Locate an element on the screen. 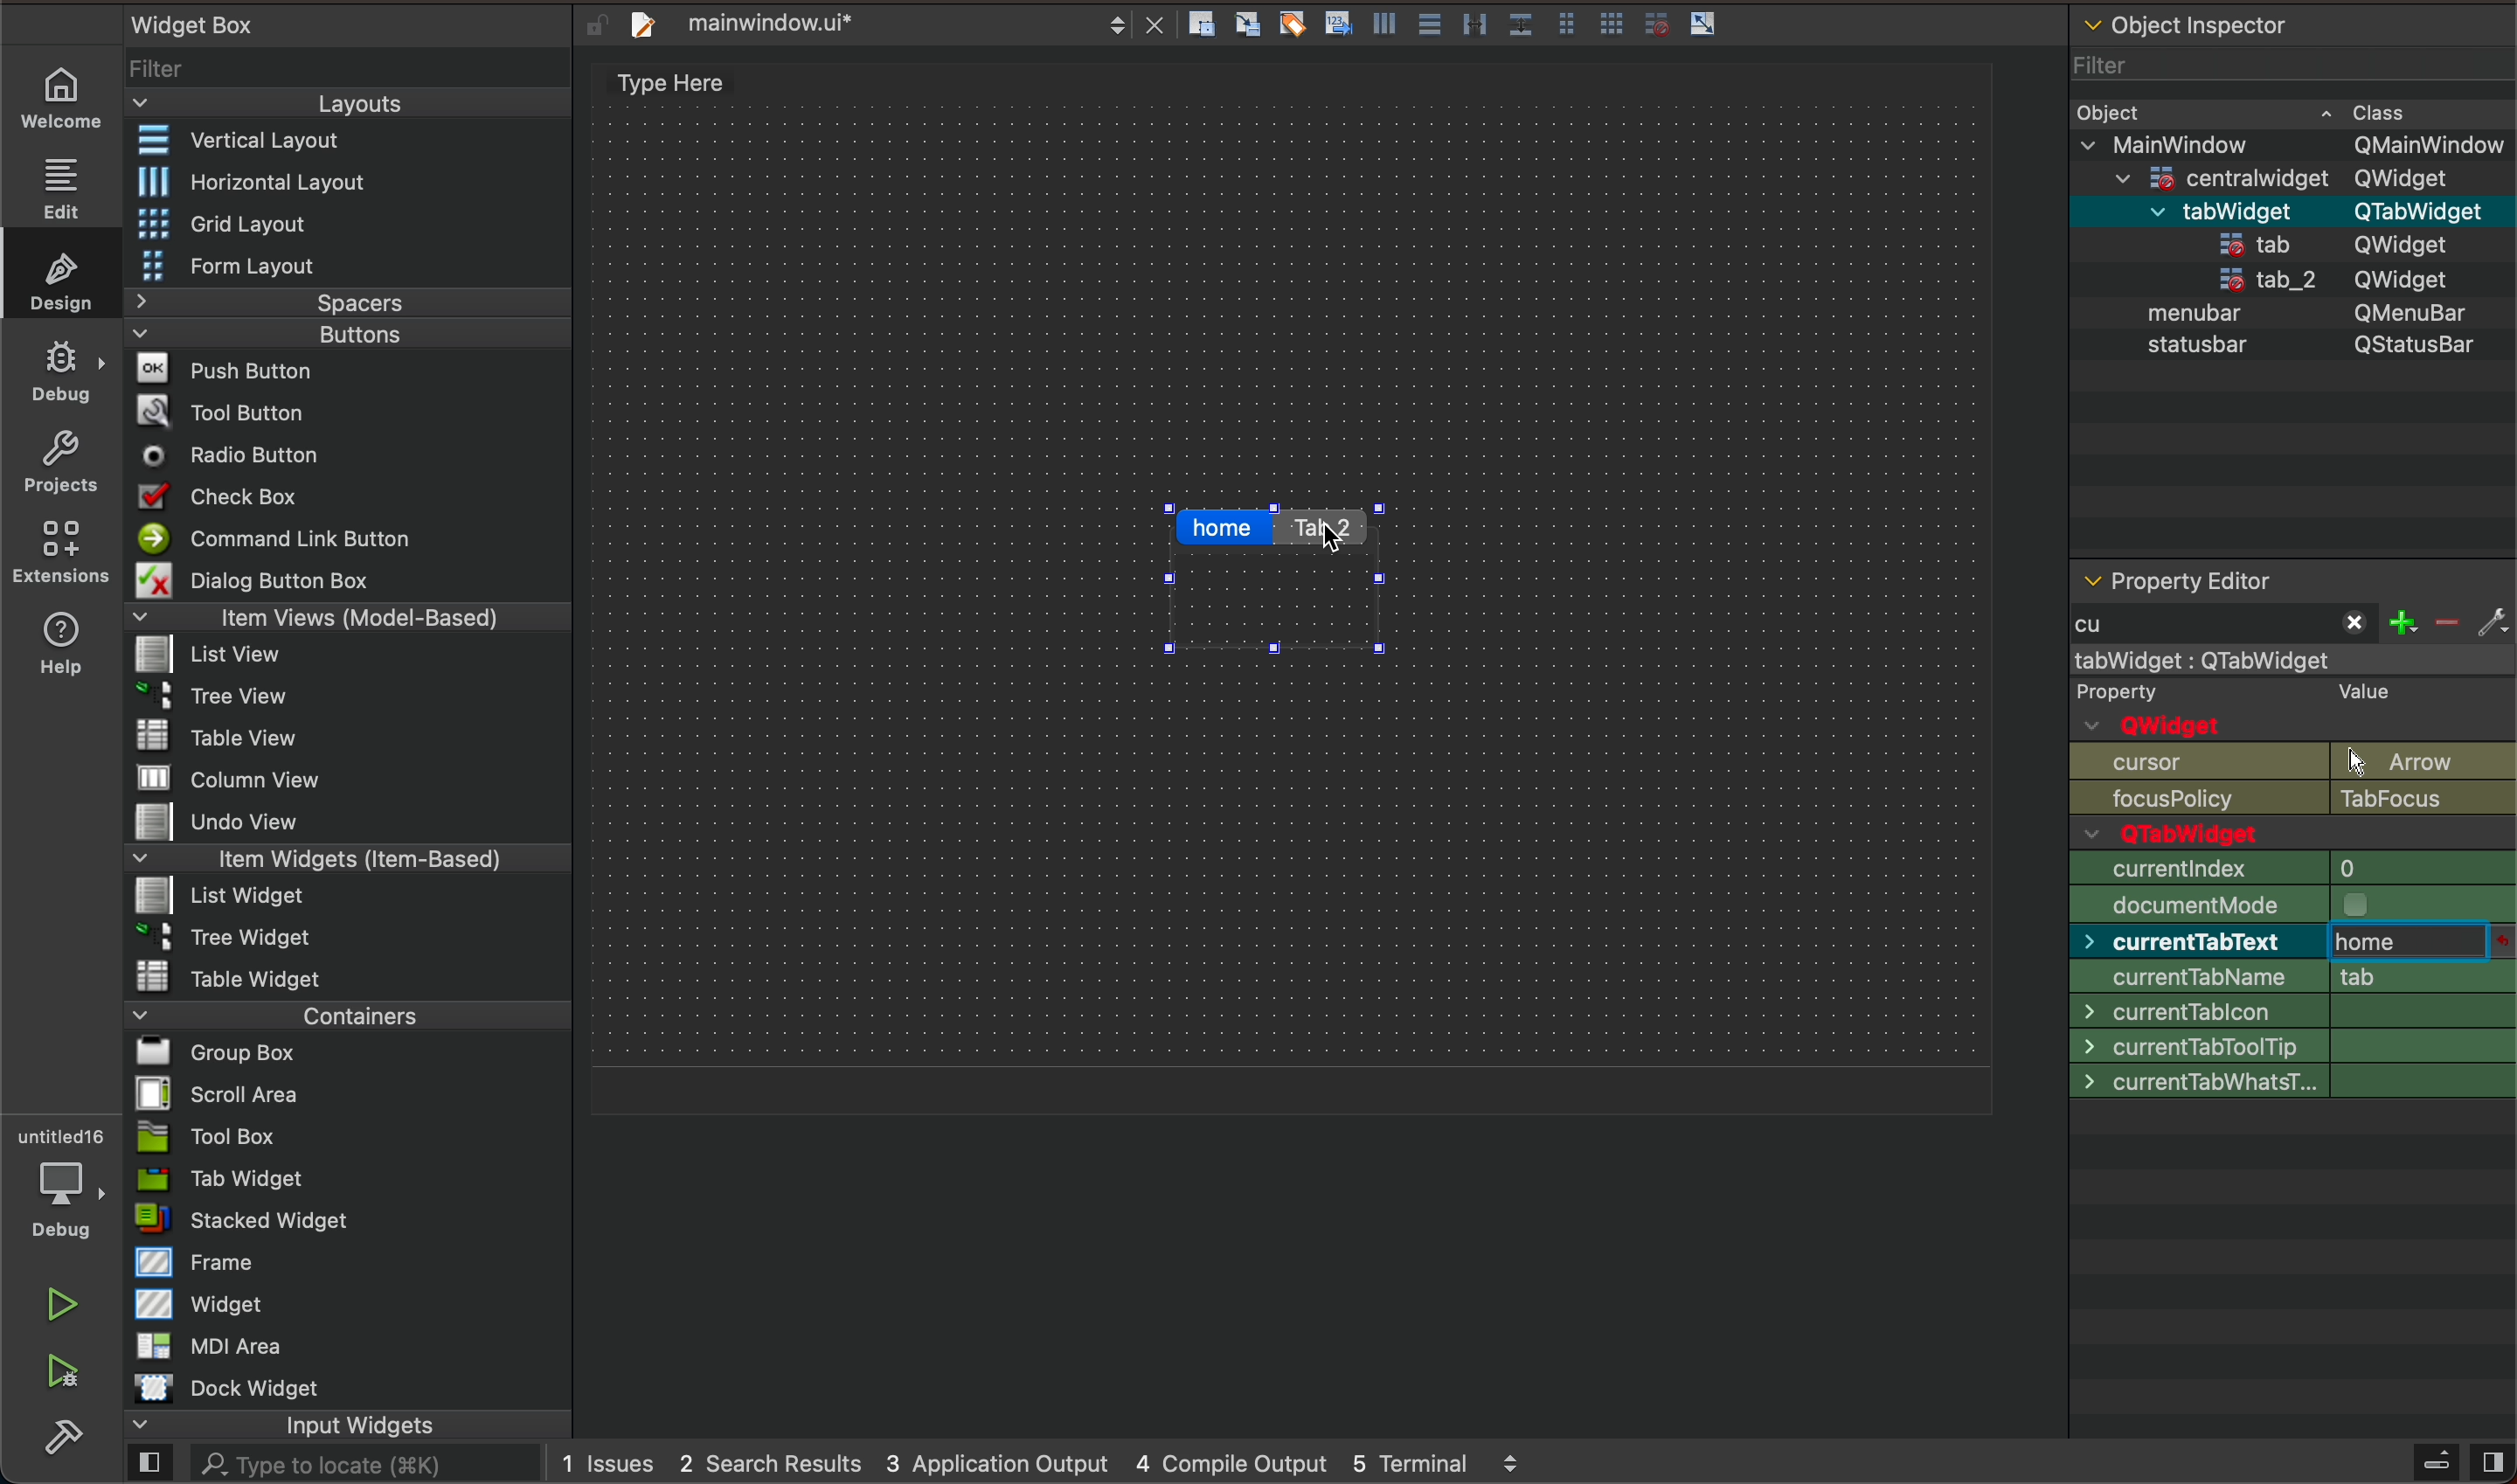 This screenshot has height=1484, width=2517. base size is located at coordinates (2292, 1041).